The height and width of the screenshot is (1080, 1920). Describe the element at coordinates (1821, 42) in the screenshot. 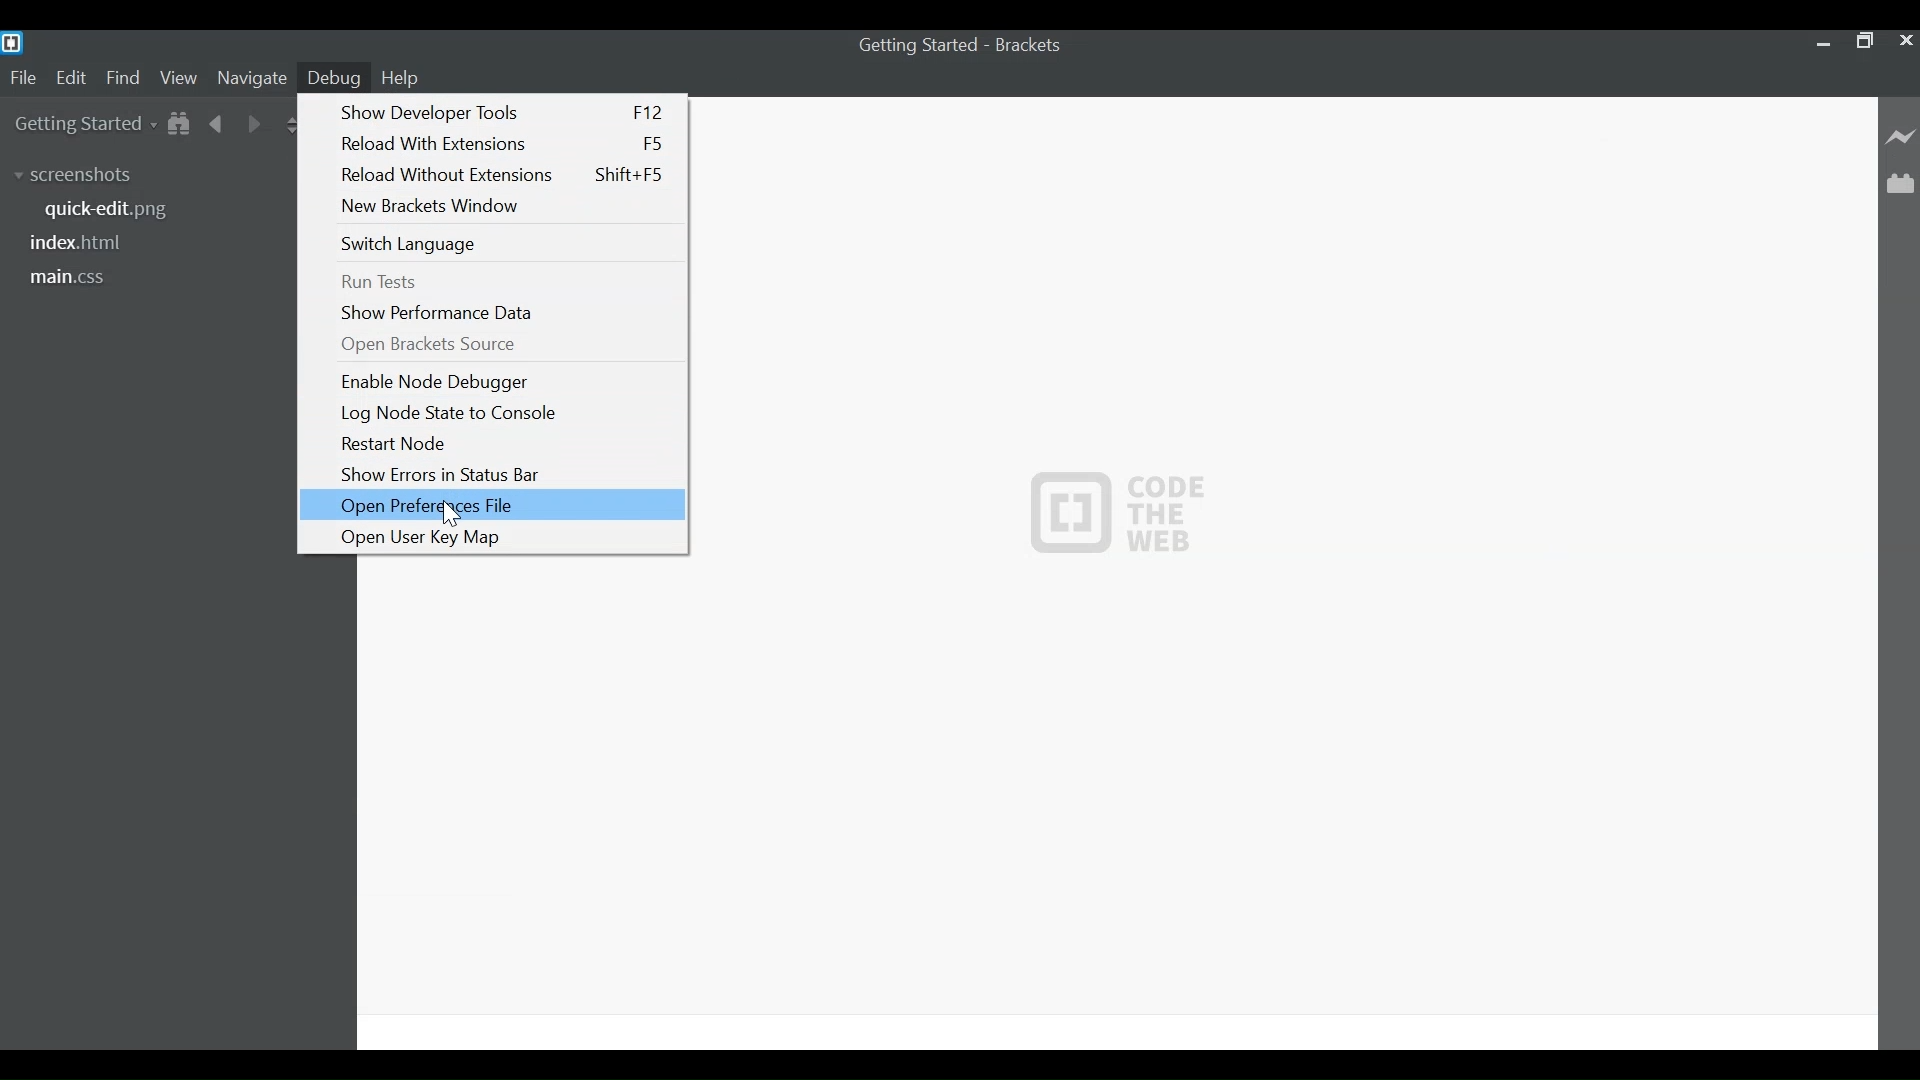

I see `minimize` at that location.